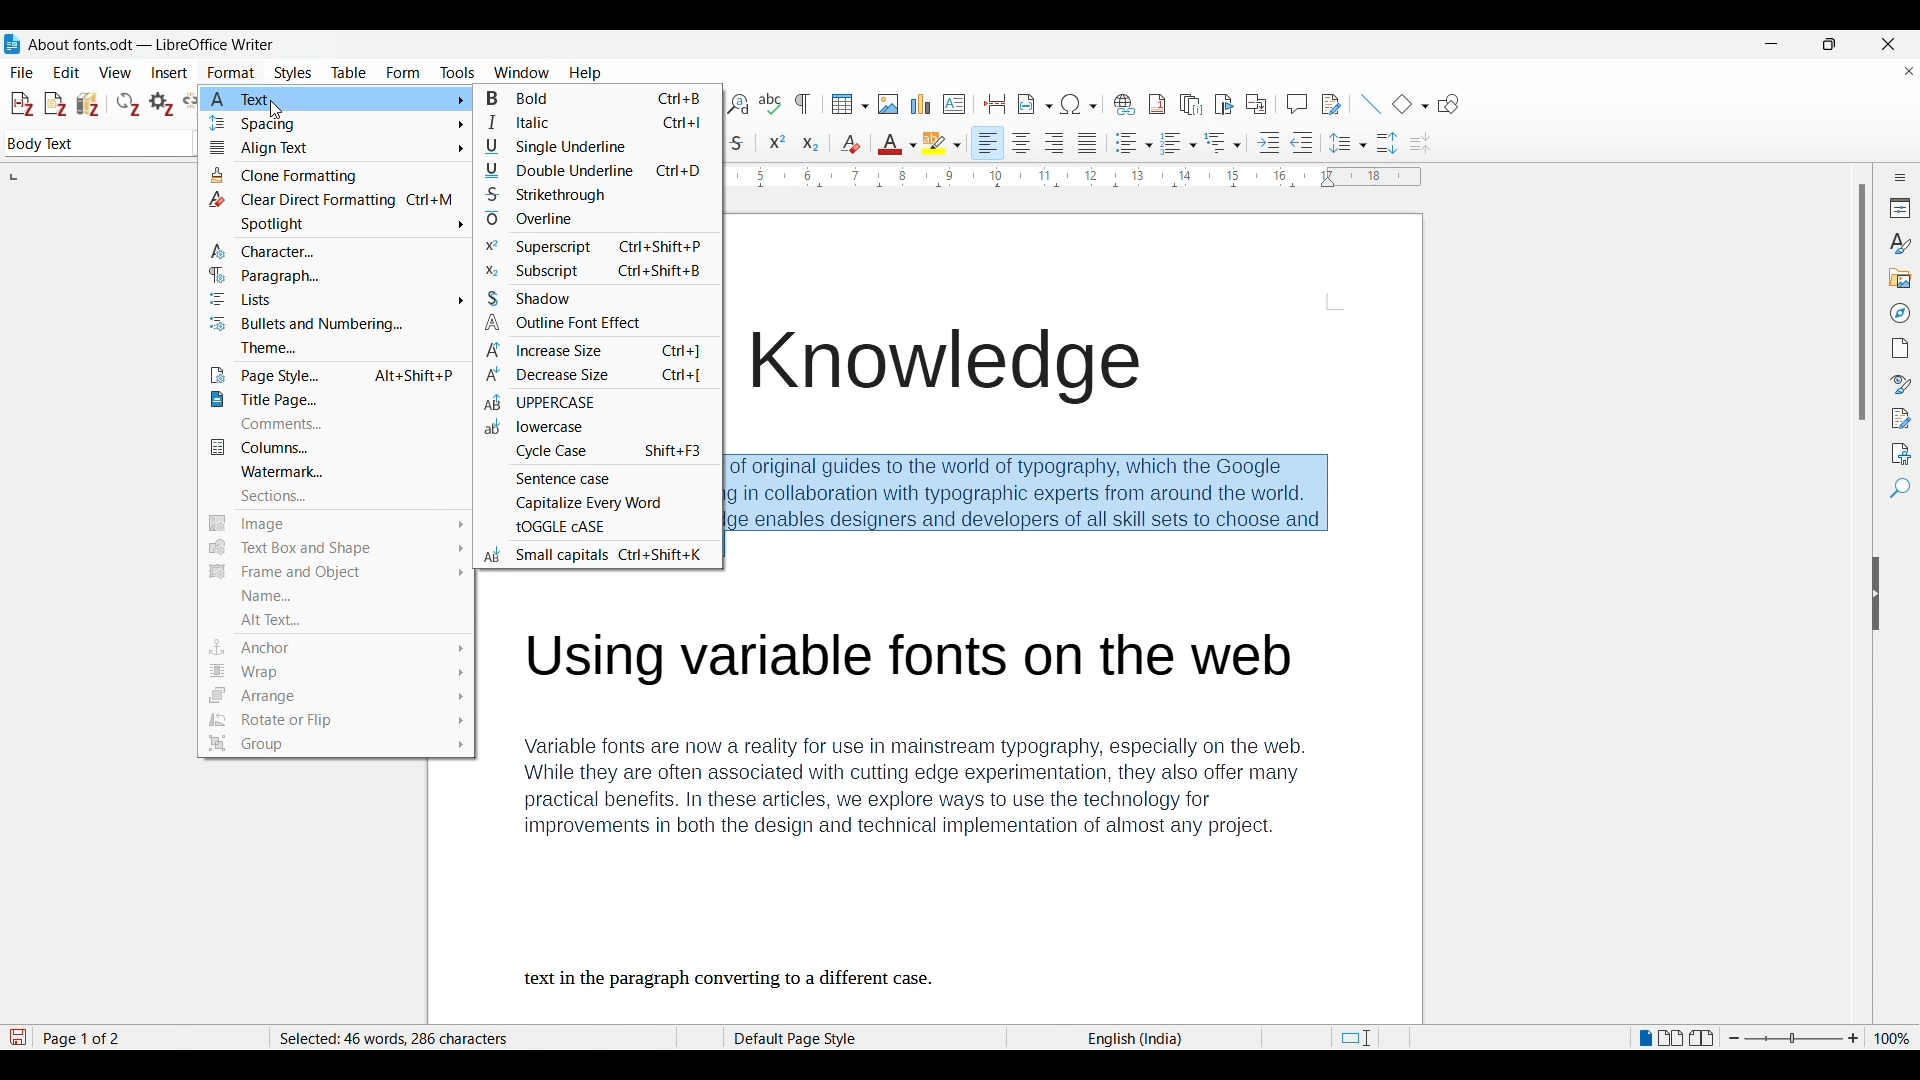 This screenshot has width=1920, height=1080. Describe the element at coordinates (1302, 143) in the screenshot. I see `Decrease indent` at that location.